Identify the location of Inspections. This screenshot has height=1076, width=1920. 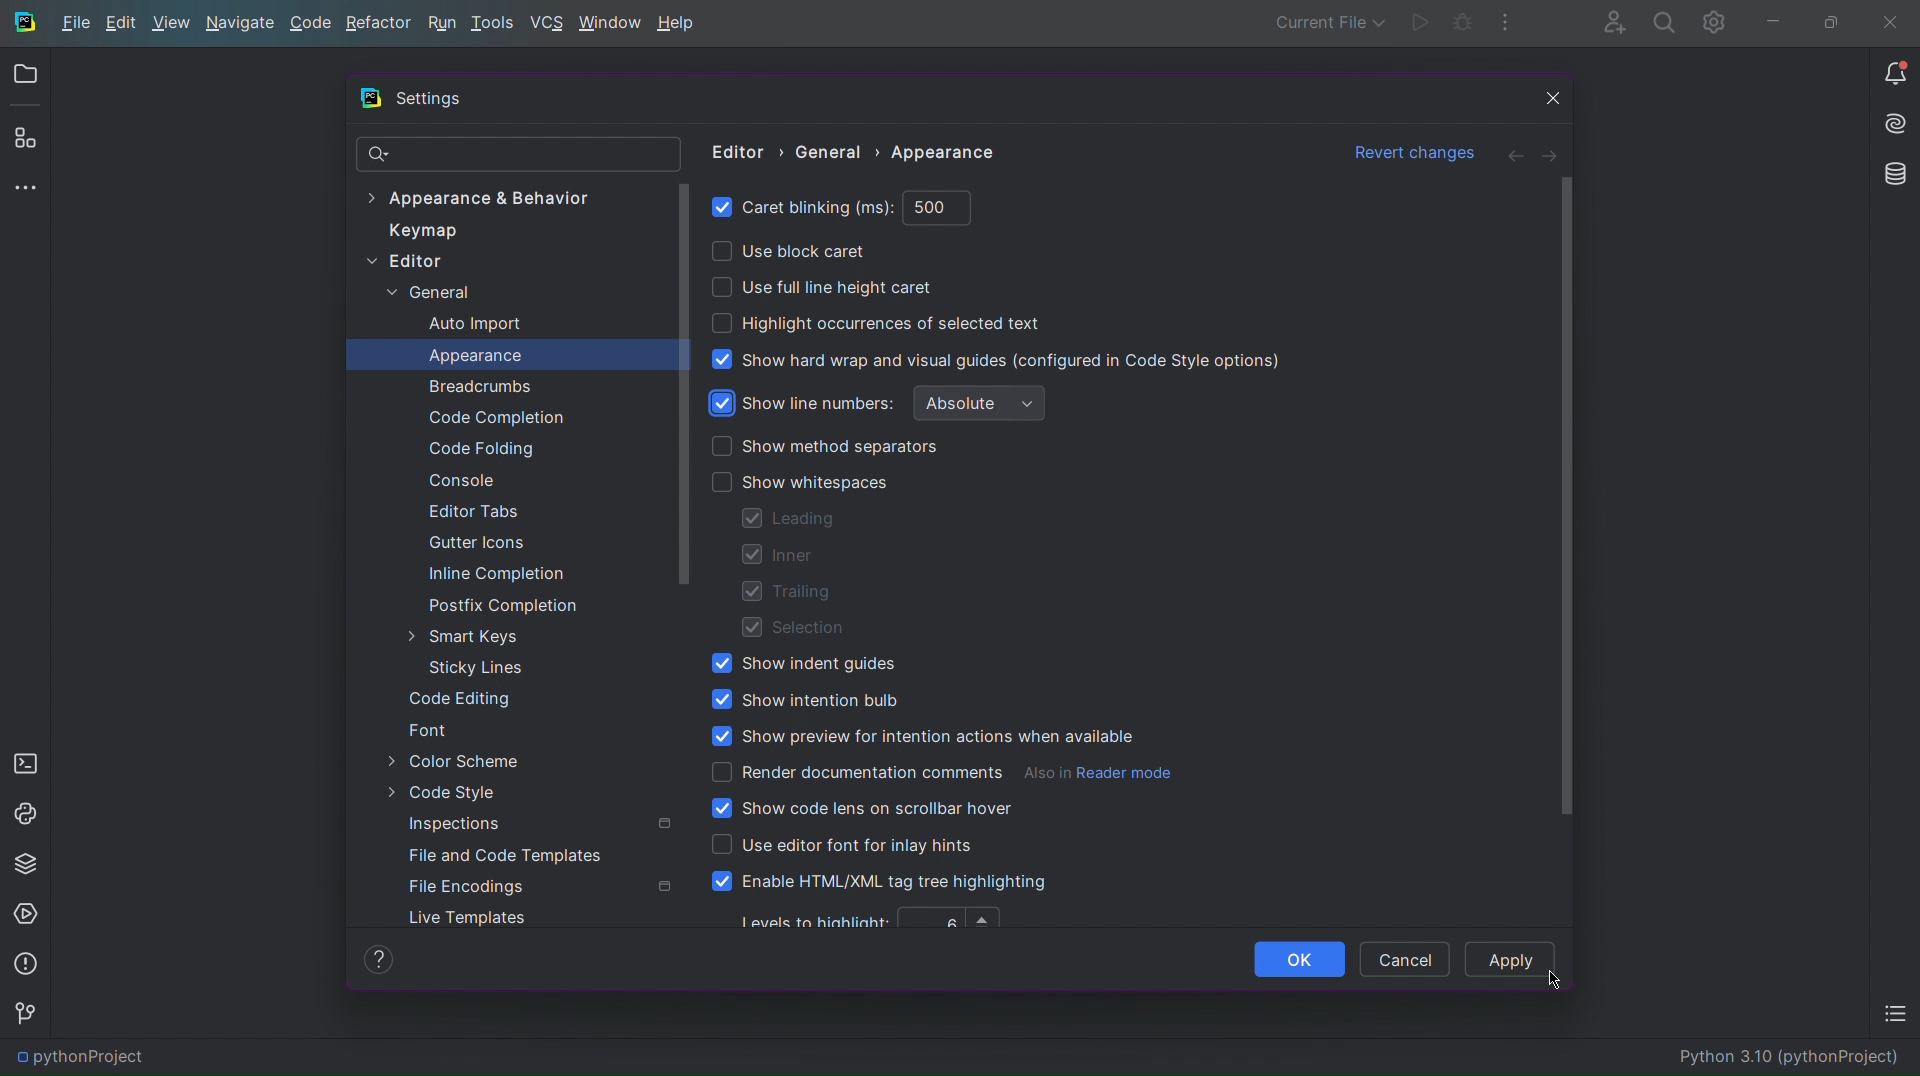
(461, 825).